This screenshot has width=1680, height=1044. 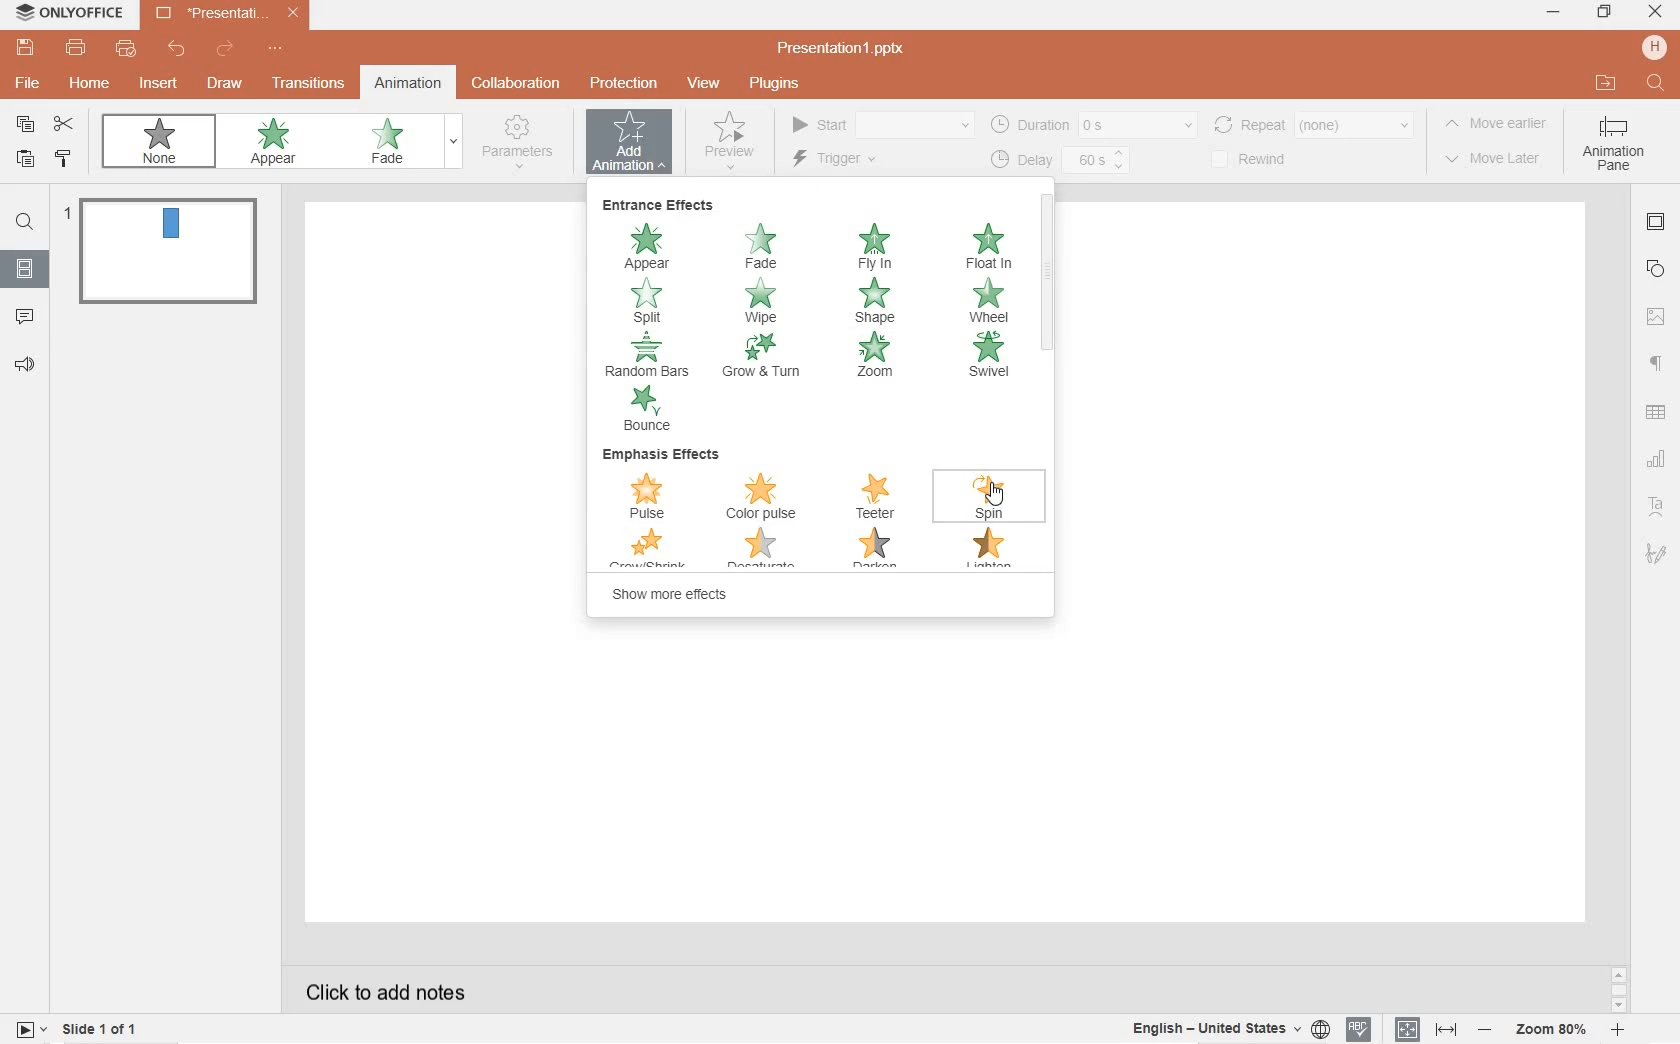 I want to click on undo, so click(x=177, y=49).